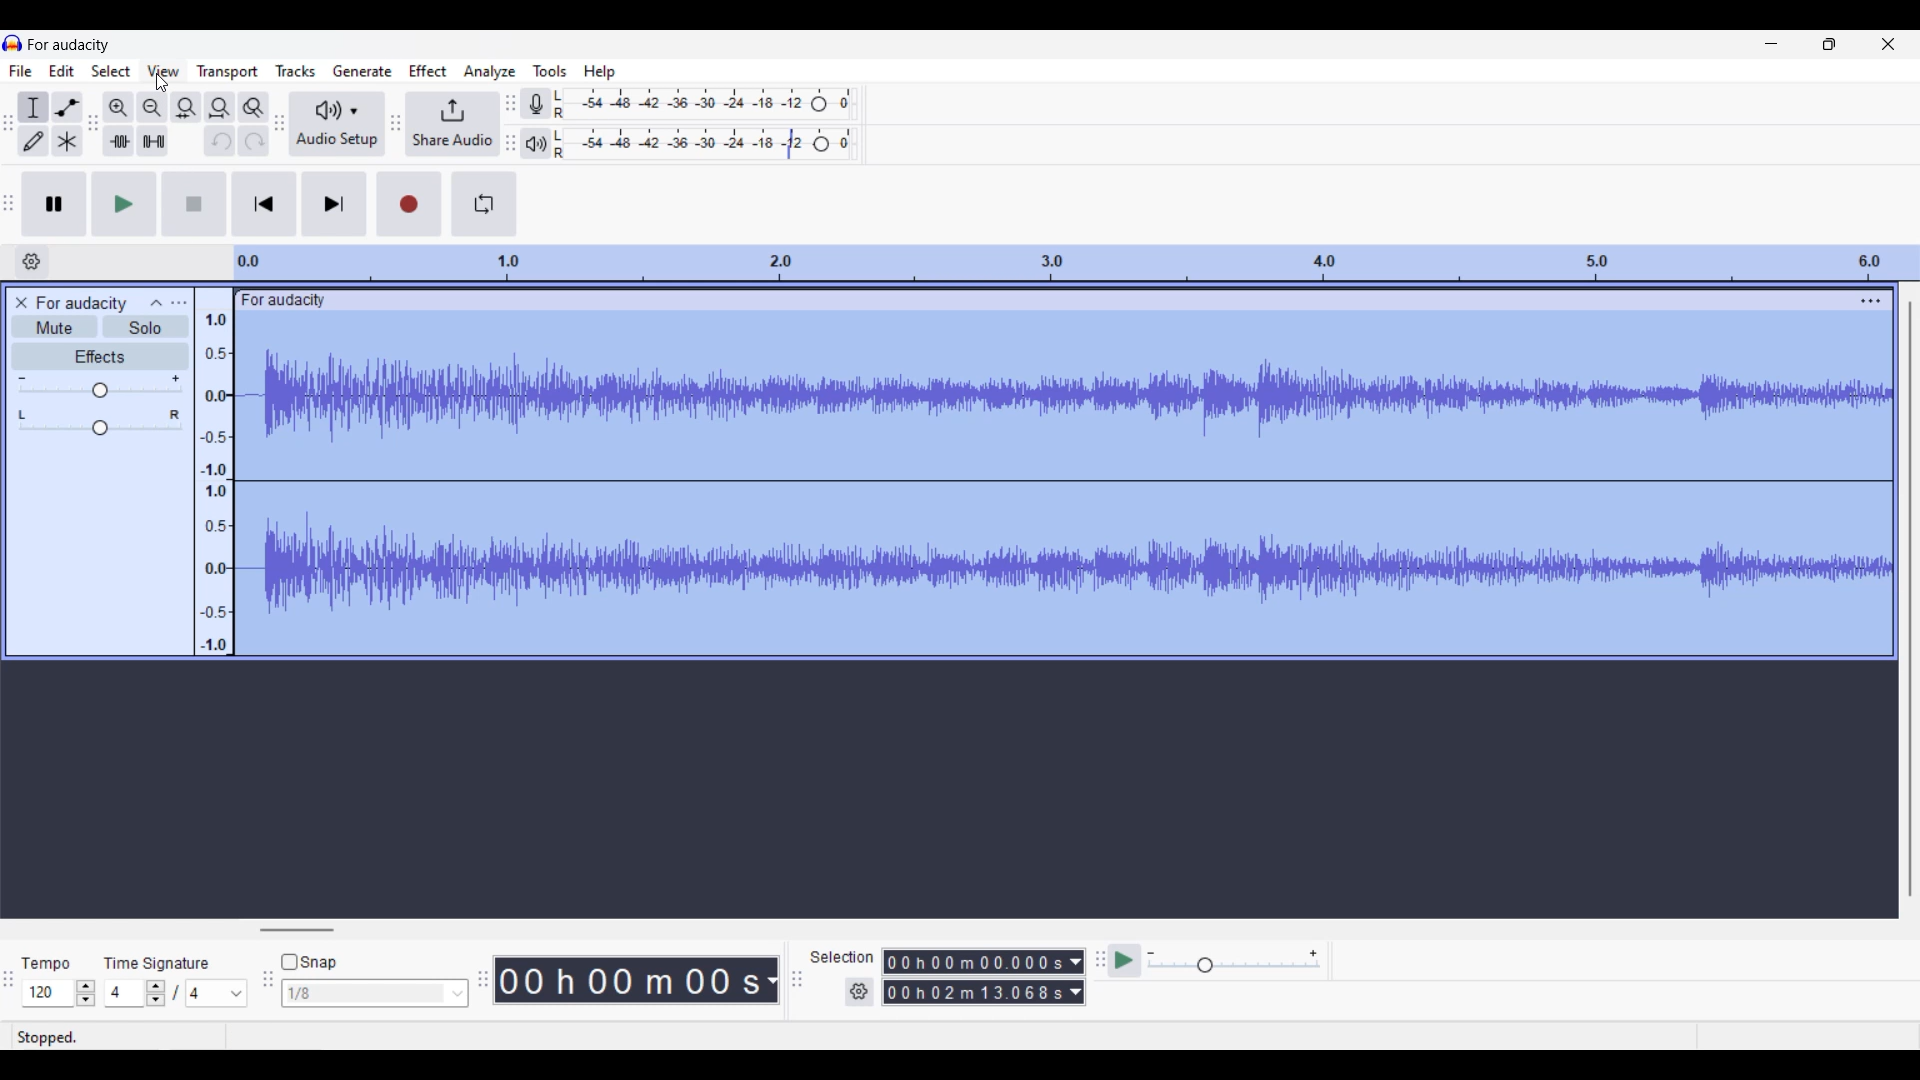 This screenshot has height=1080, width=1920. What do you see at coordinates (153, 141) in the screenshot?
I see `Silence audio selection` at bounding box center [153, 141].